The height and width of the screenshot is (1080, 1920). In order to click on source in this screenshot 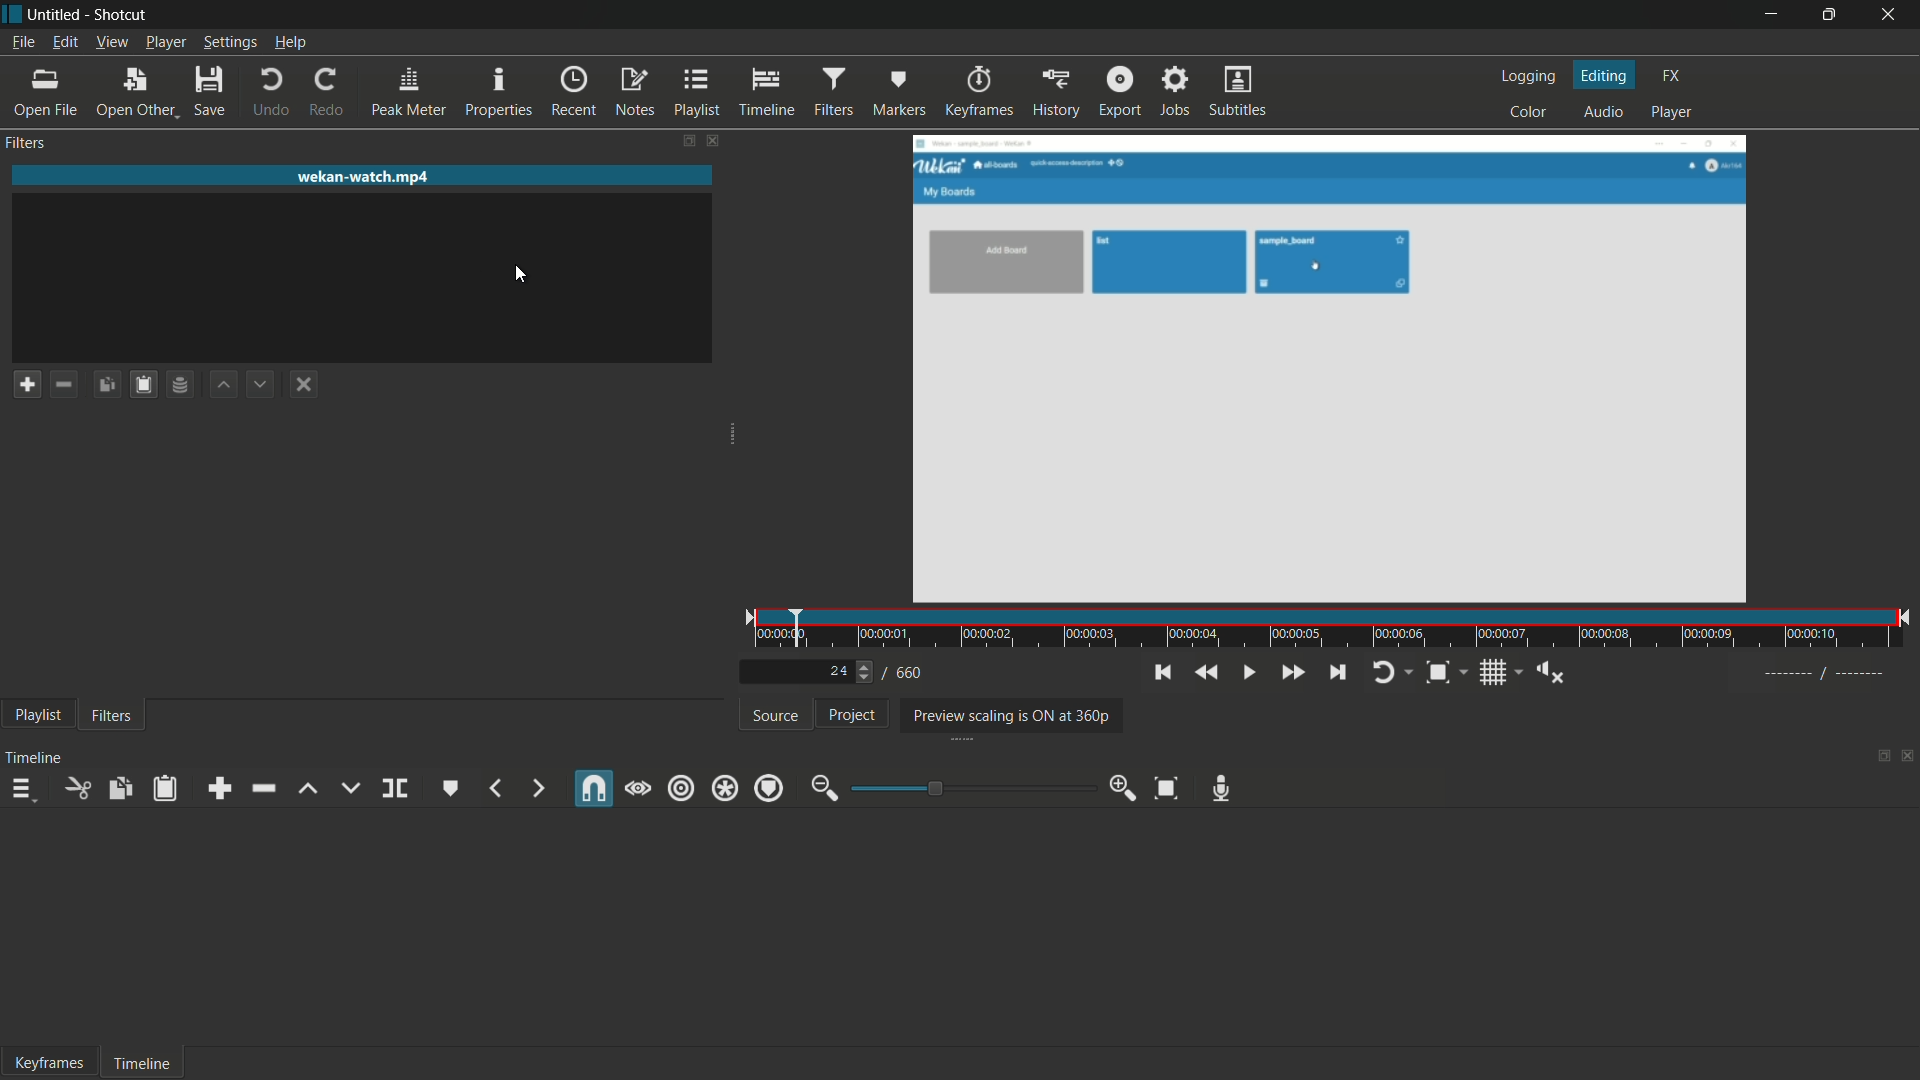, I will do `click(775, 715)`.